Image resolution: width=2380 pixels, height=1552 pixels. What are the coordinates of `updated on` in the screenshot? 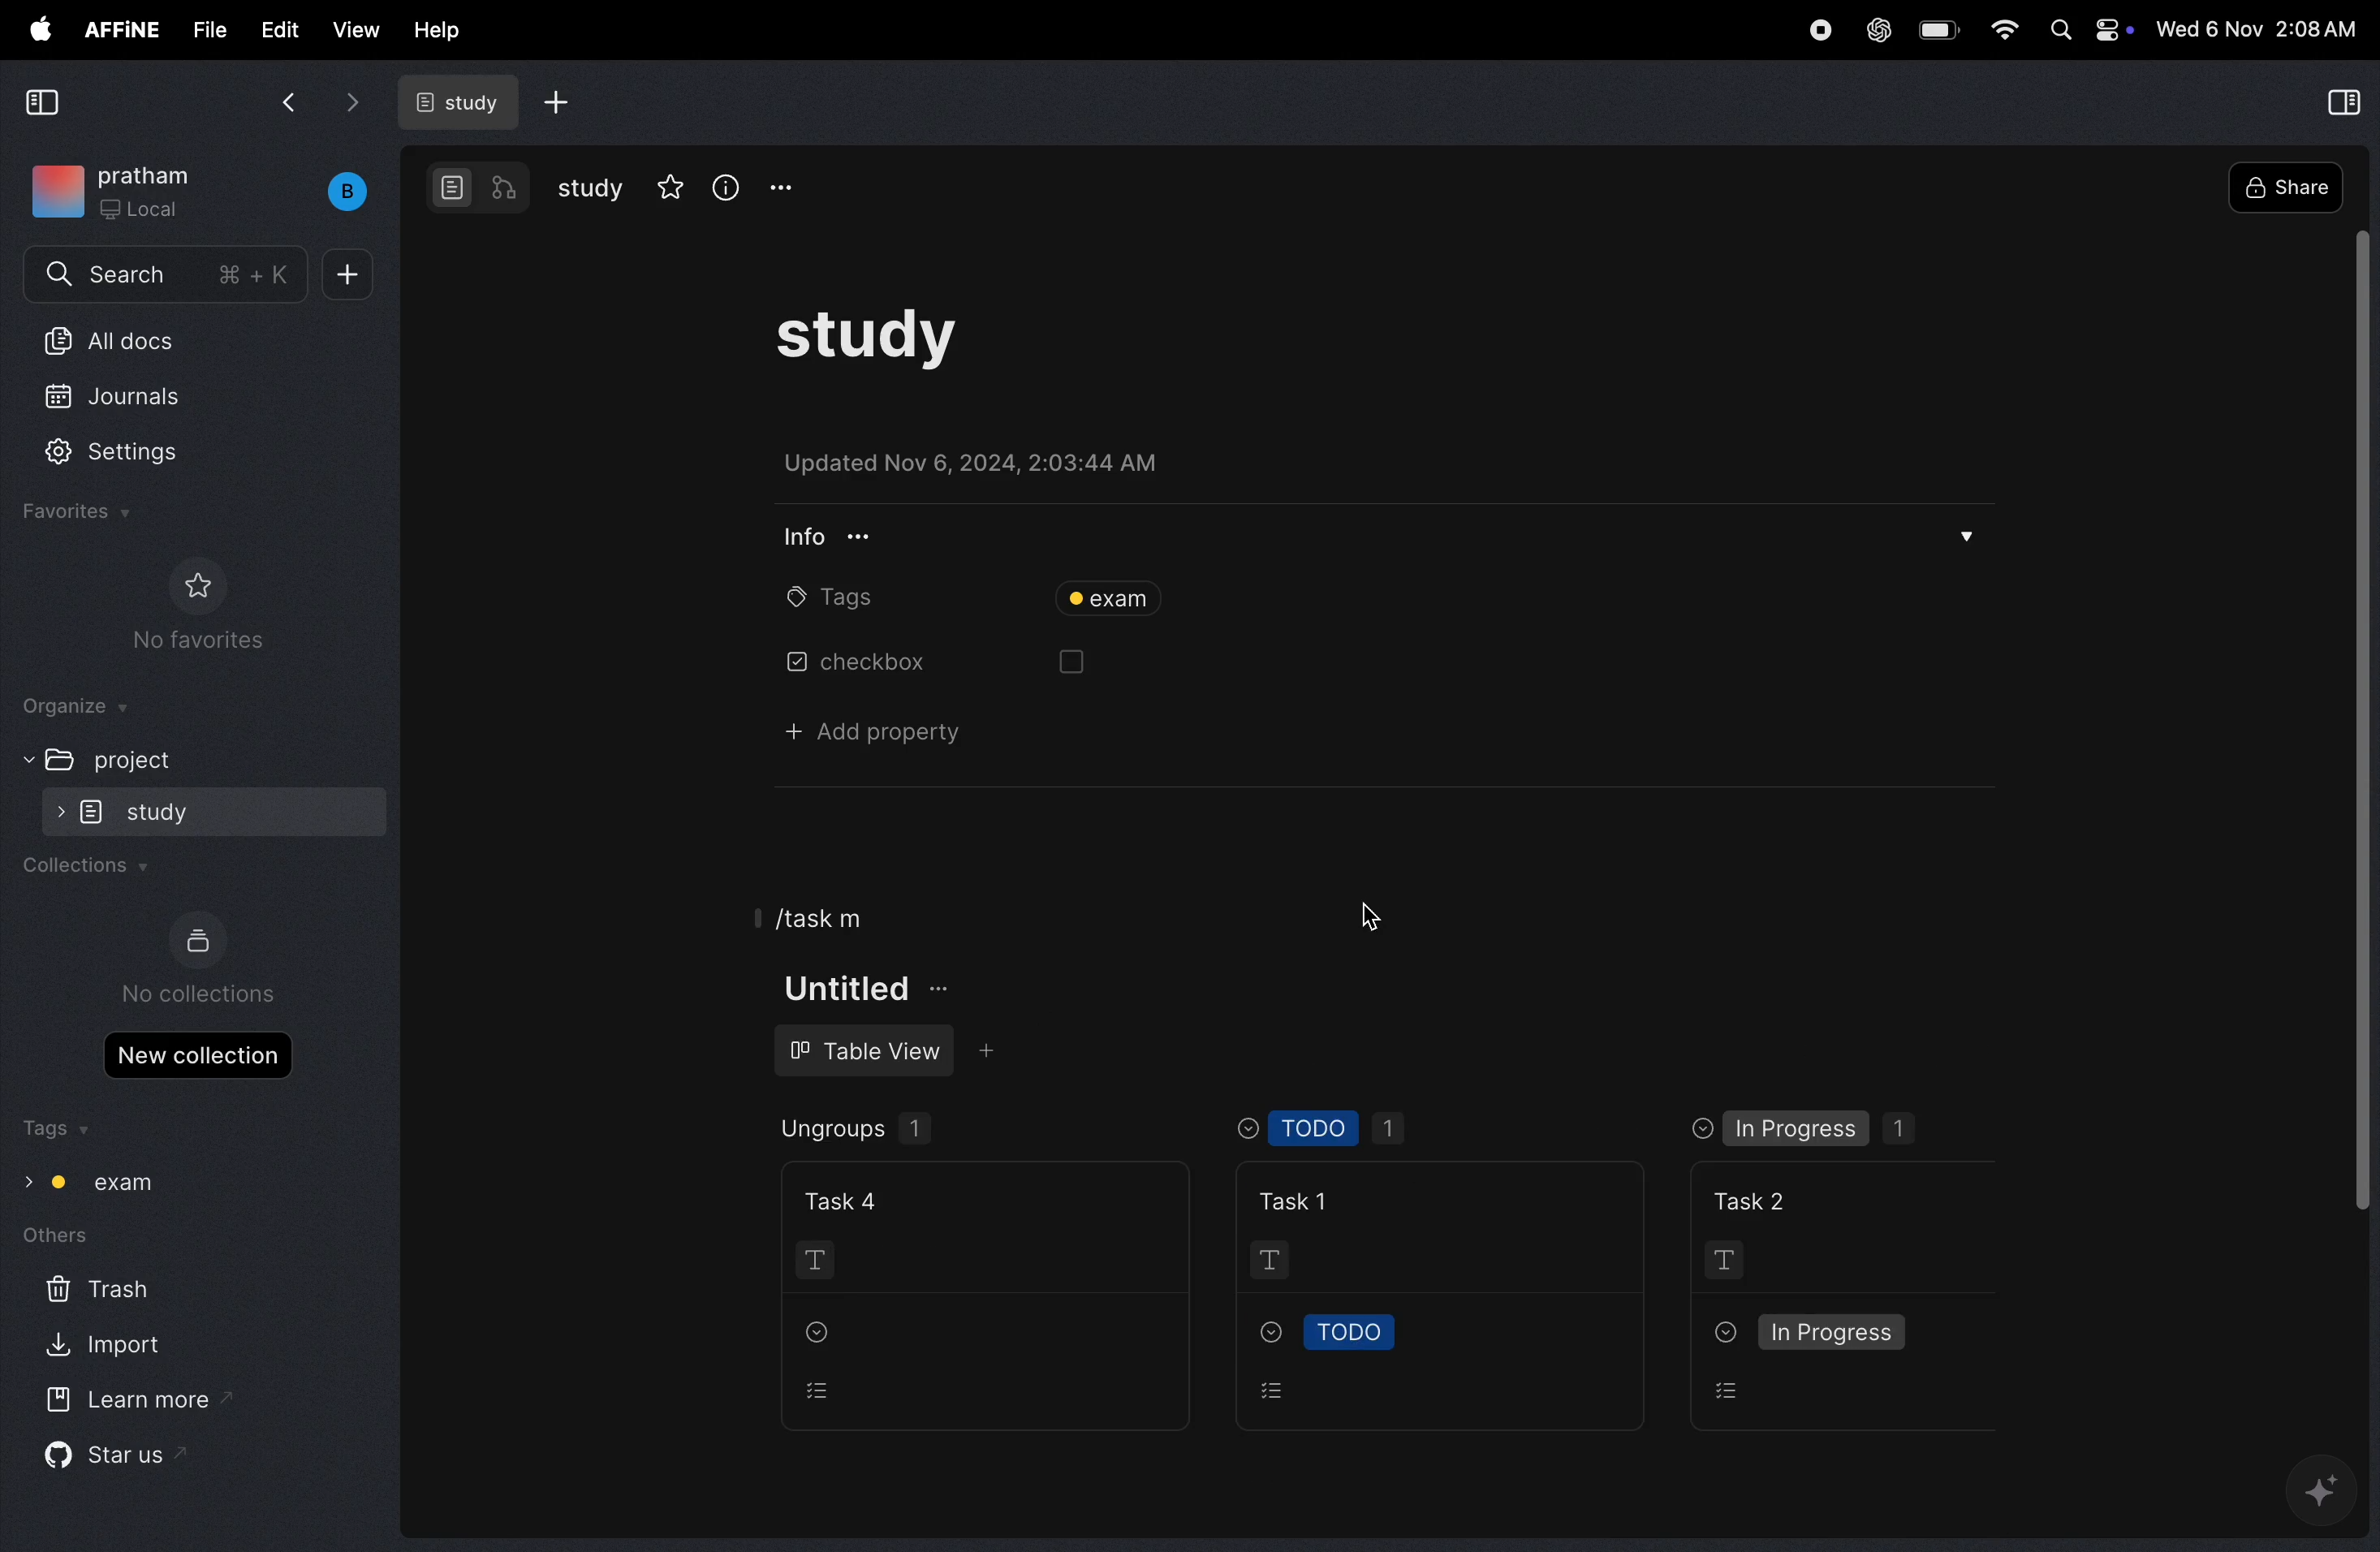 It's located at (1021, 462).